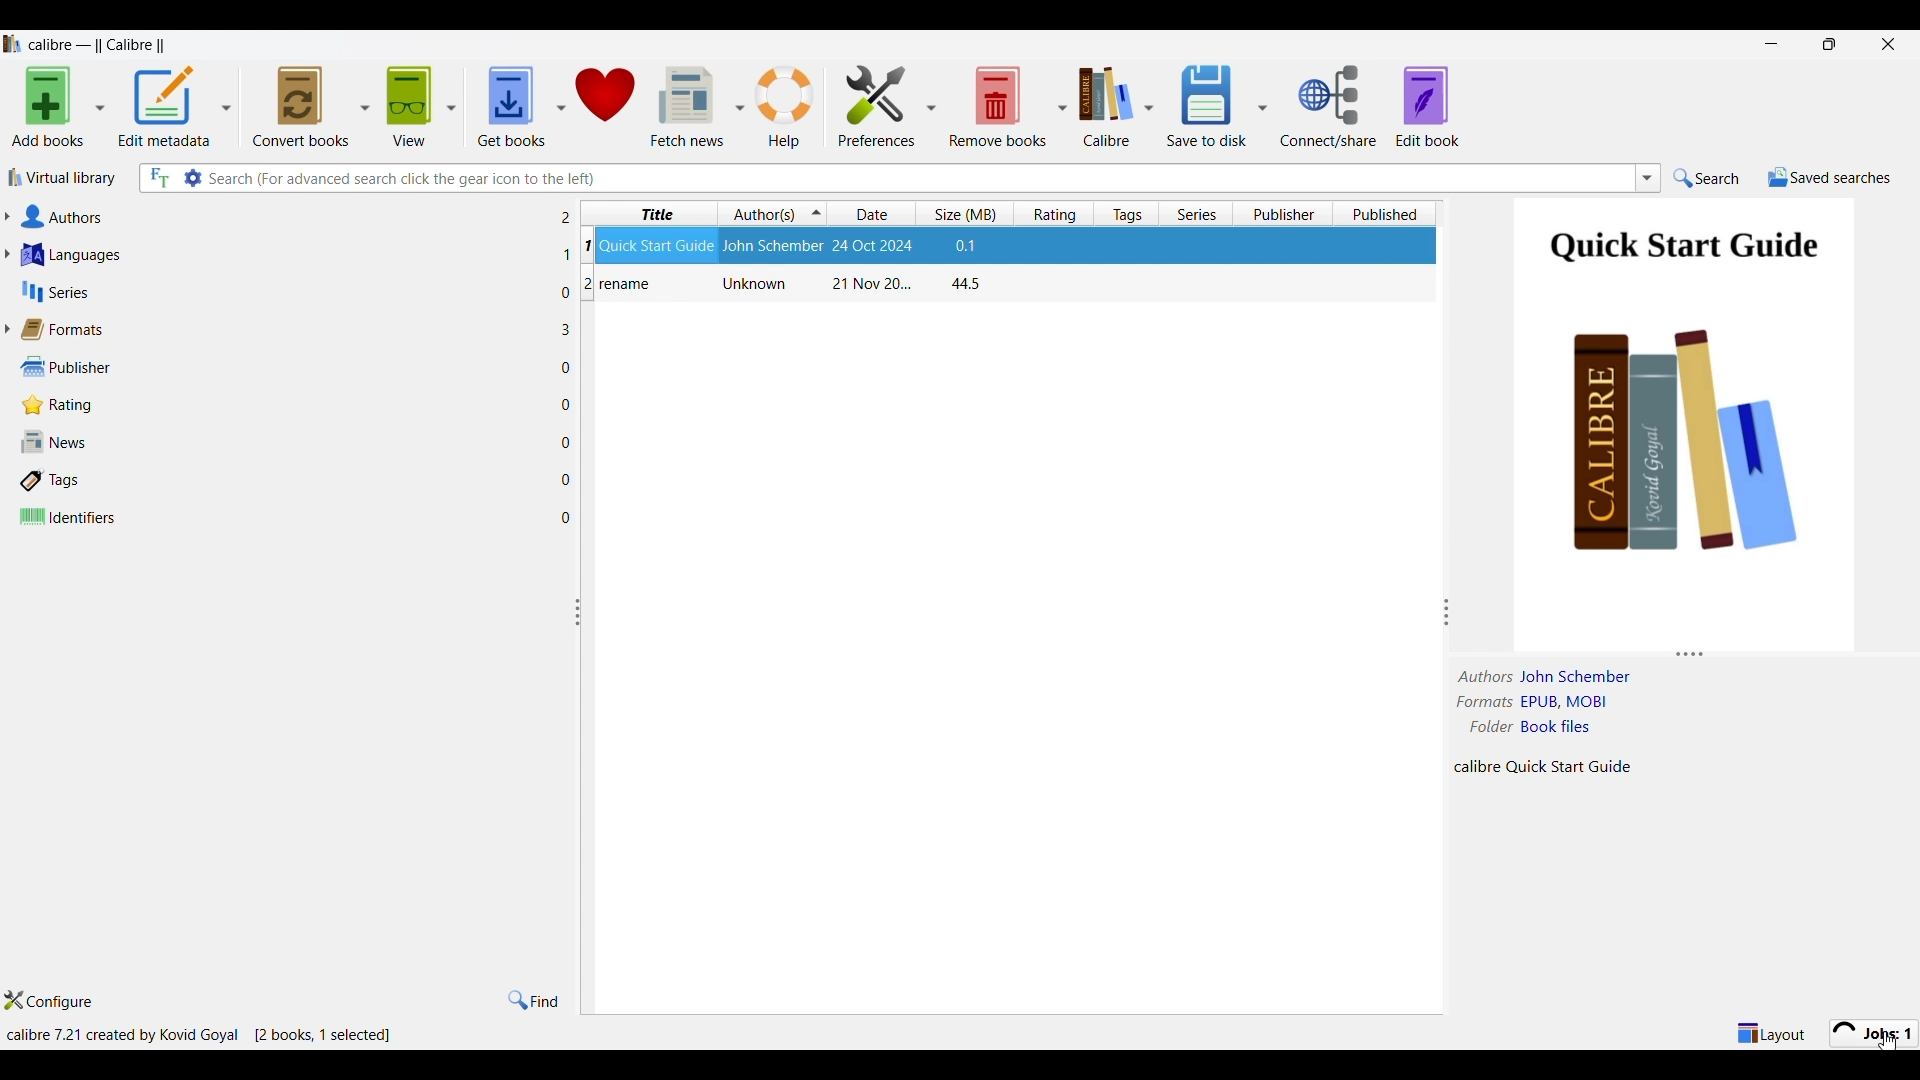 This screenshot has width=1920, height=1080. What do you see at coordinates (786, 108) in the screenshot?
I see `Help` at bounding box center [786, 108].